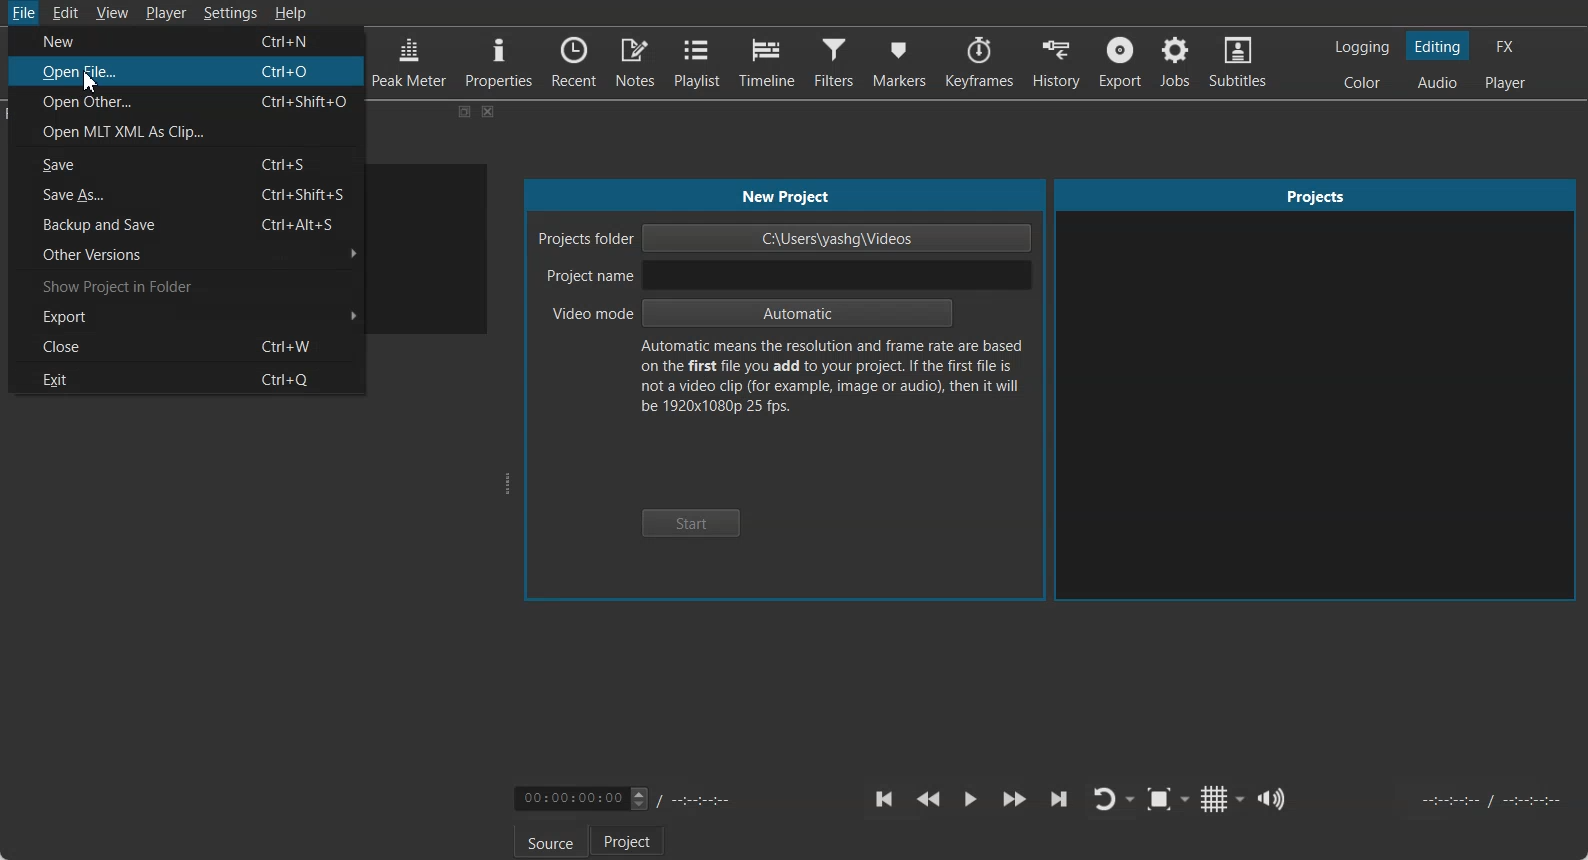  What do you see at coordinates (119, 71) in the screenshot?
I see `Open File` at bounding box center [119, 71].